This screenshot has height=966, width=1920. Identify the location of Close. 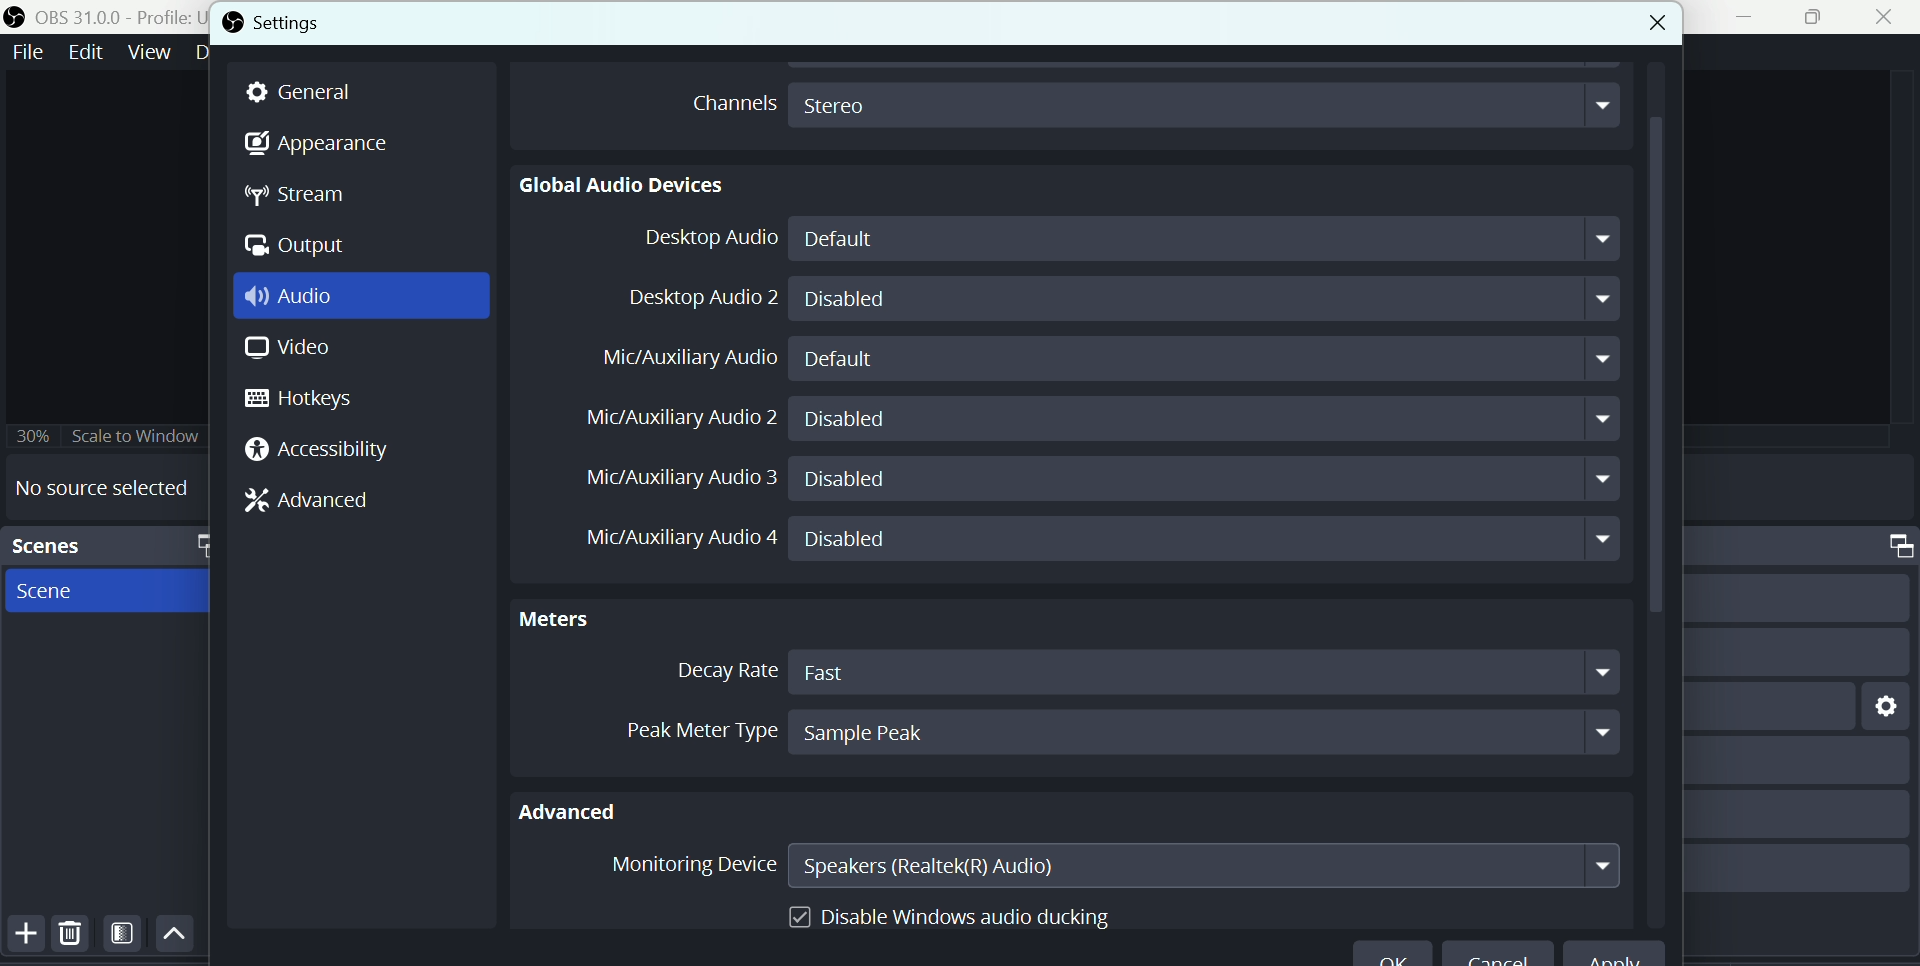
(1884, 19).